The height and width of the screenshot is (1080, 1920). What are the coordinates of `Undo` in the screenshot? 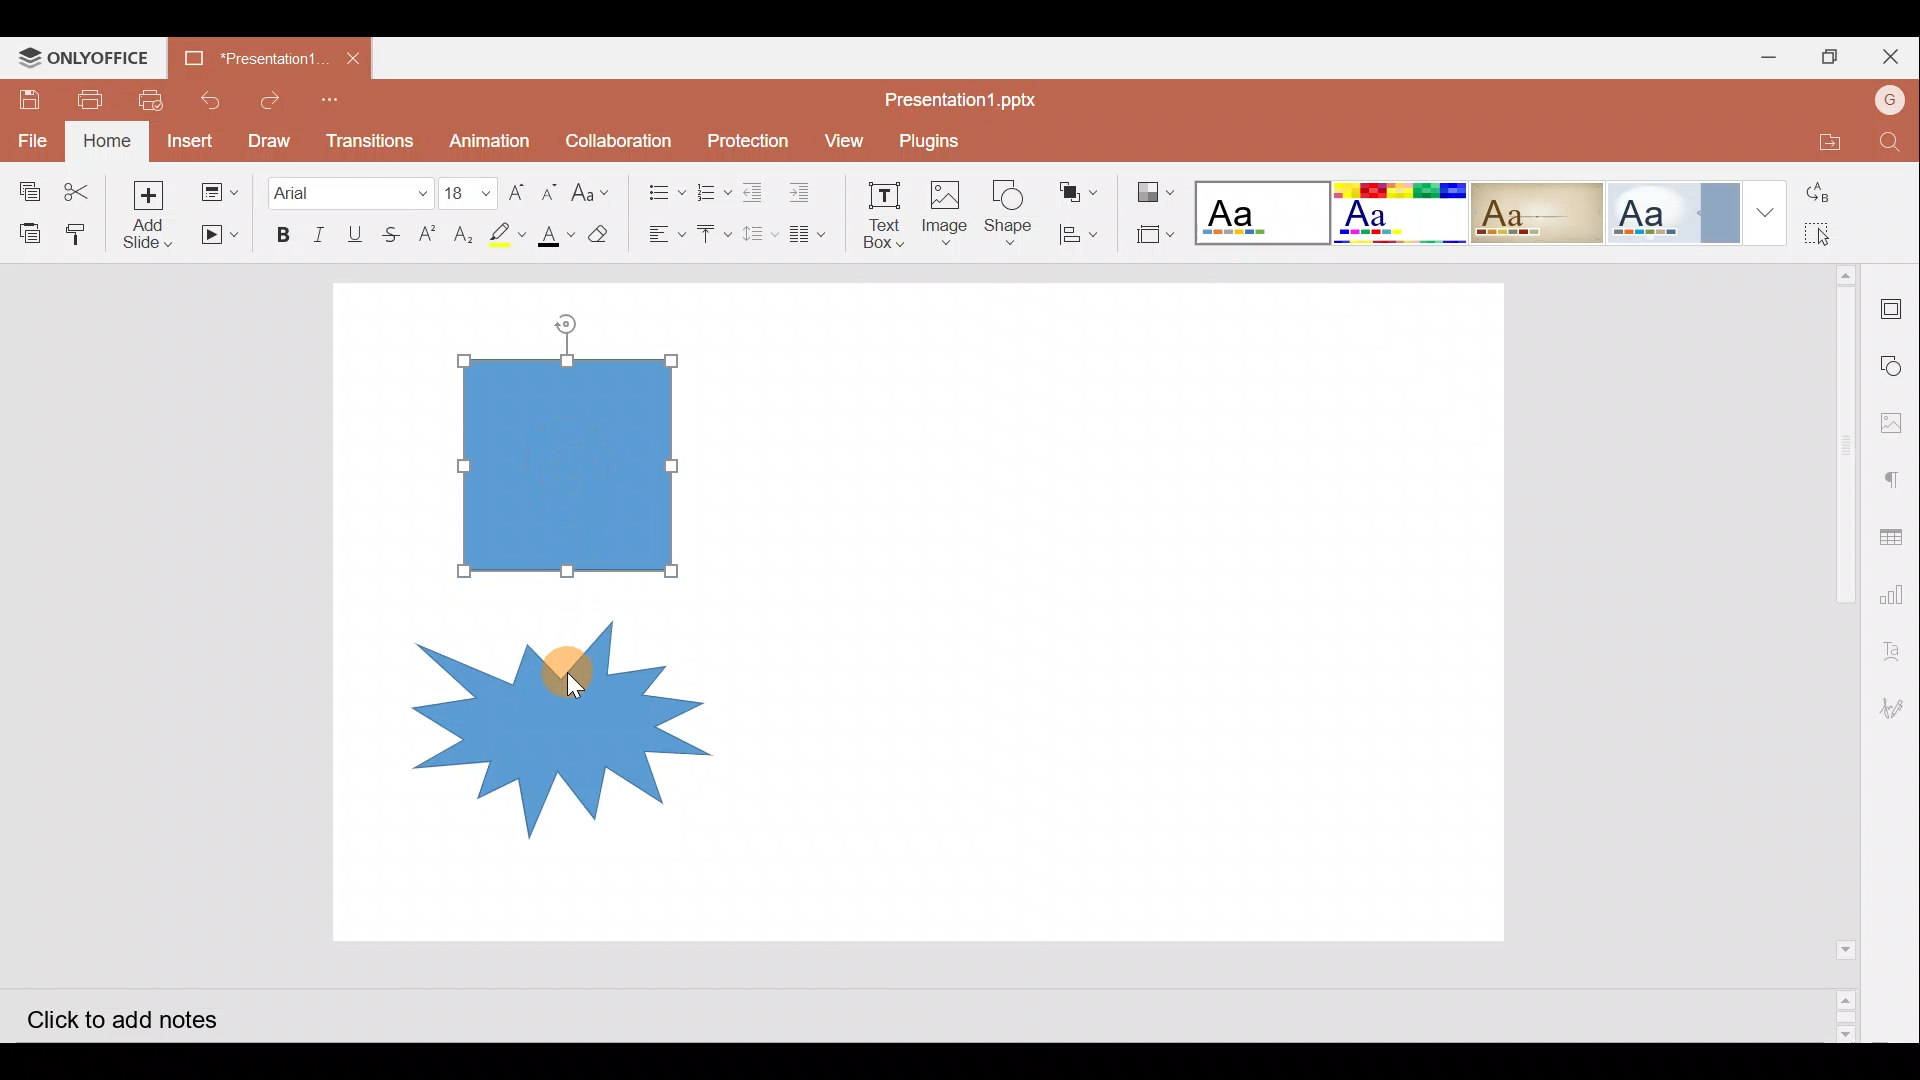 It's located at (211, 96).